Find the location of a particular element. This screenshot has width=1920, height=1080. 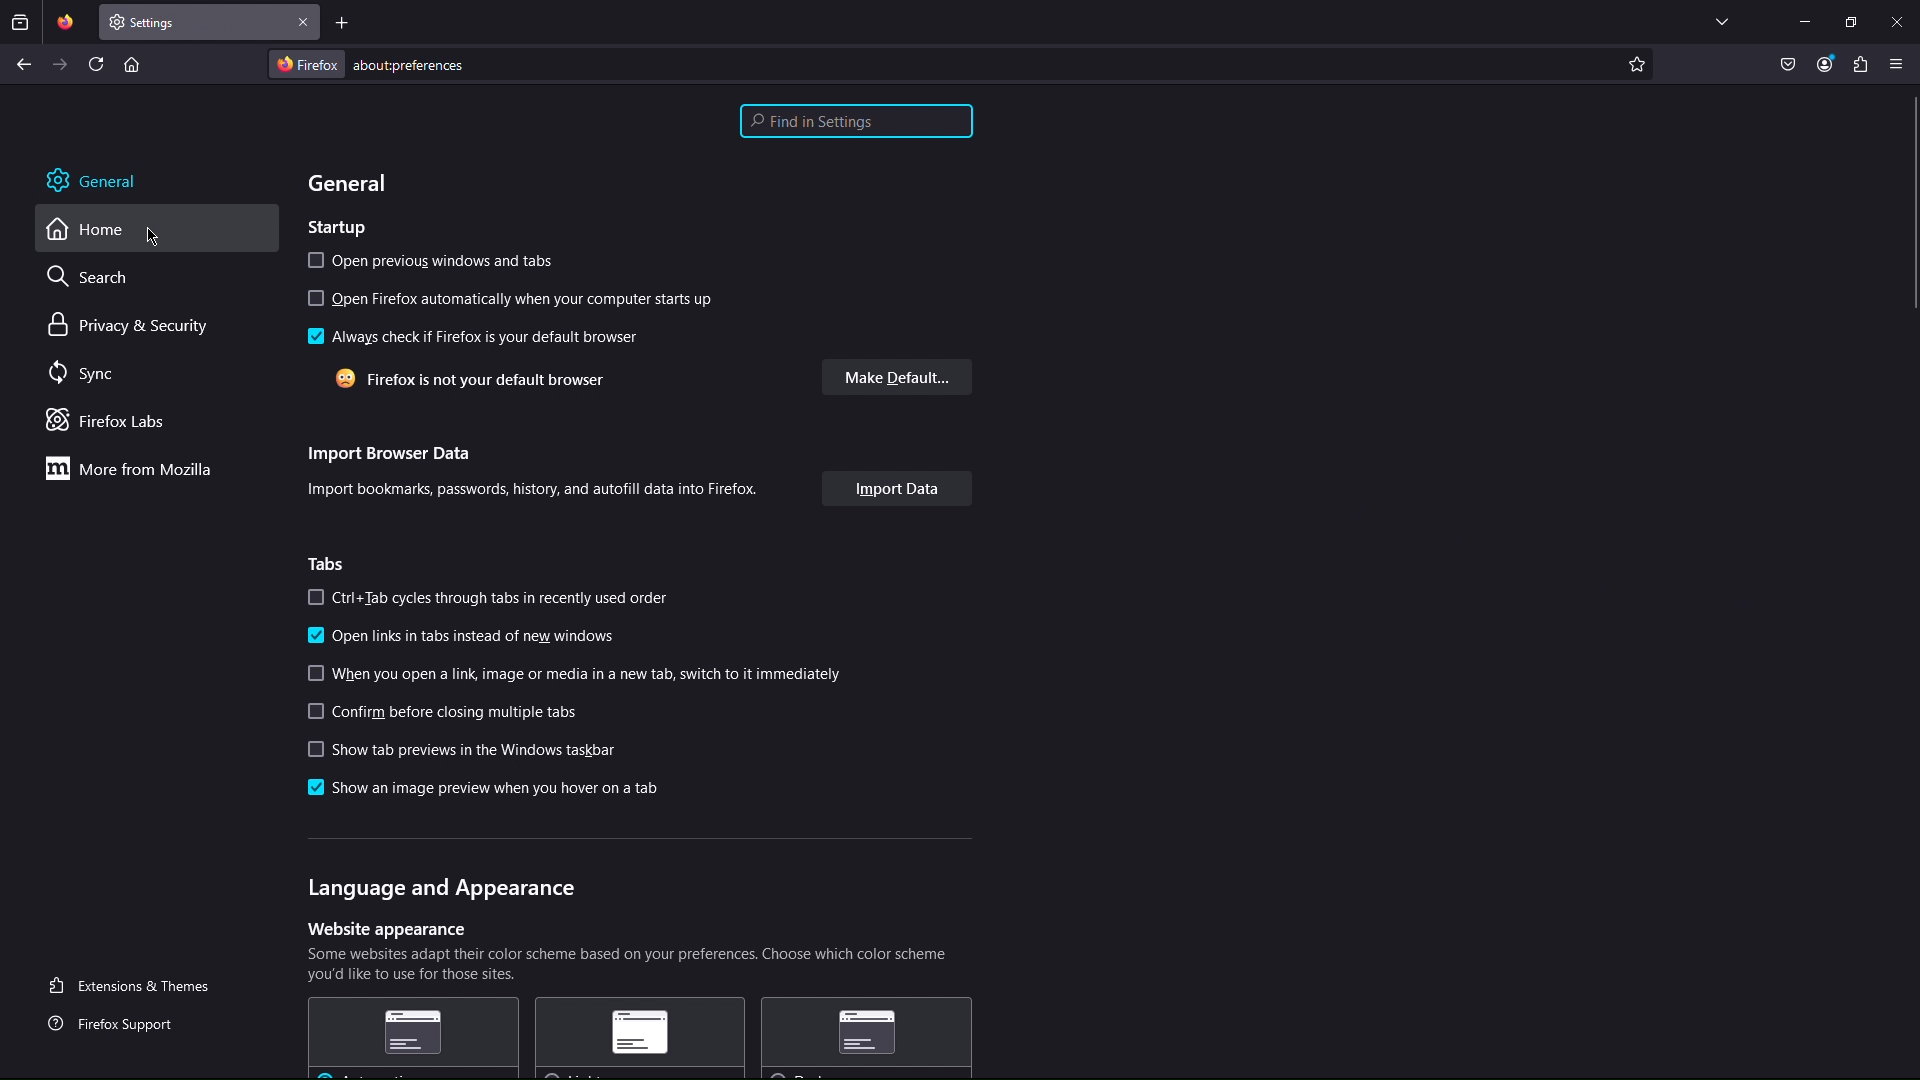

Firefox is not your default browser is located at coordinates (470, 379).